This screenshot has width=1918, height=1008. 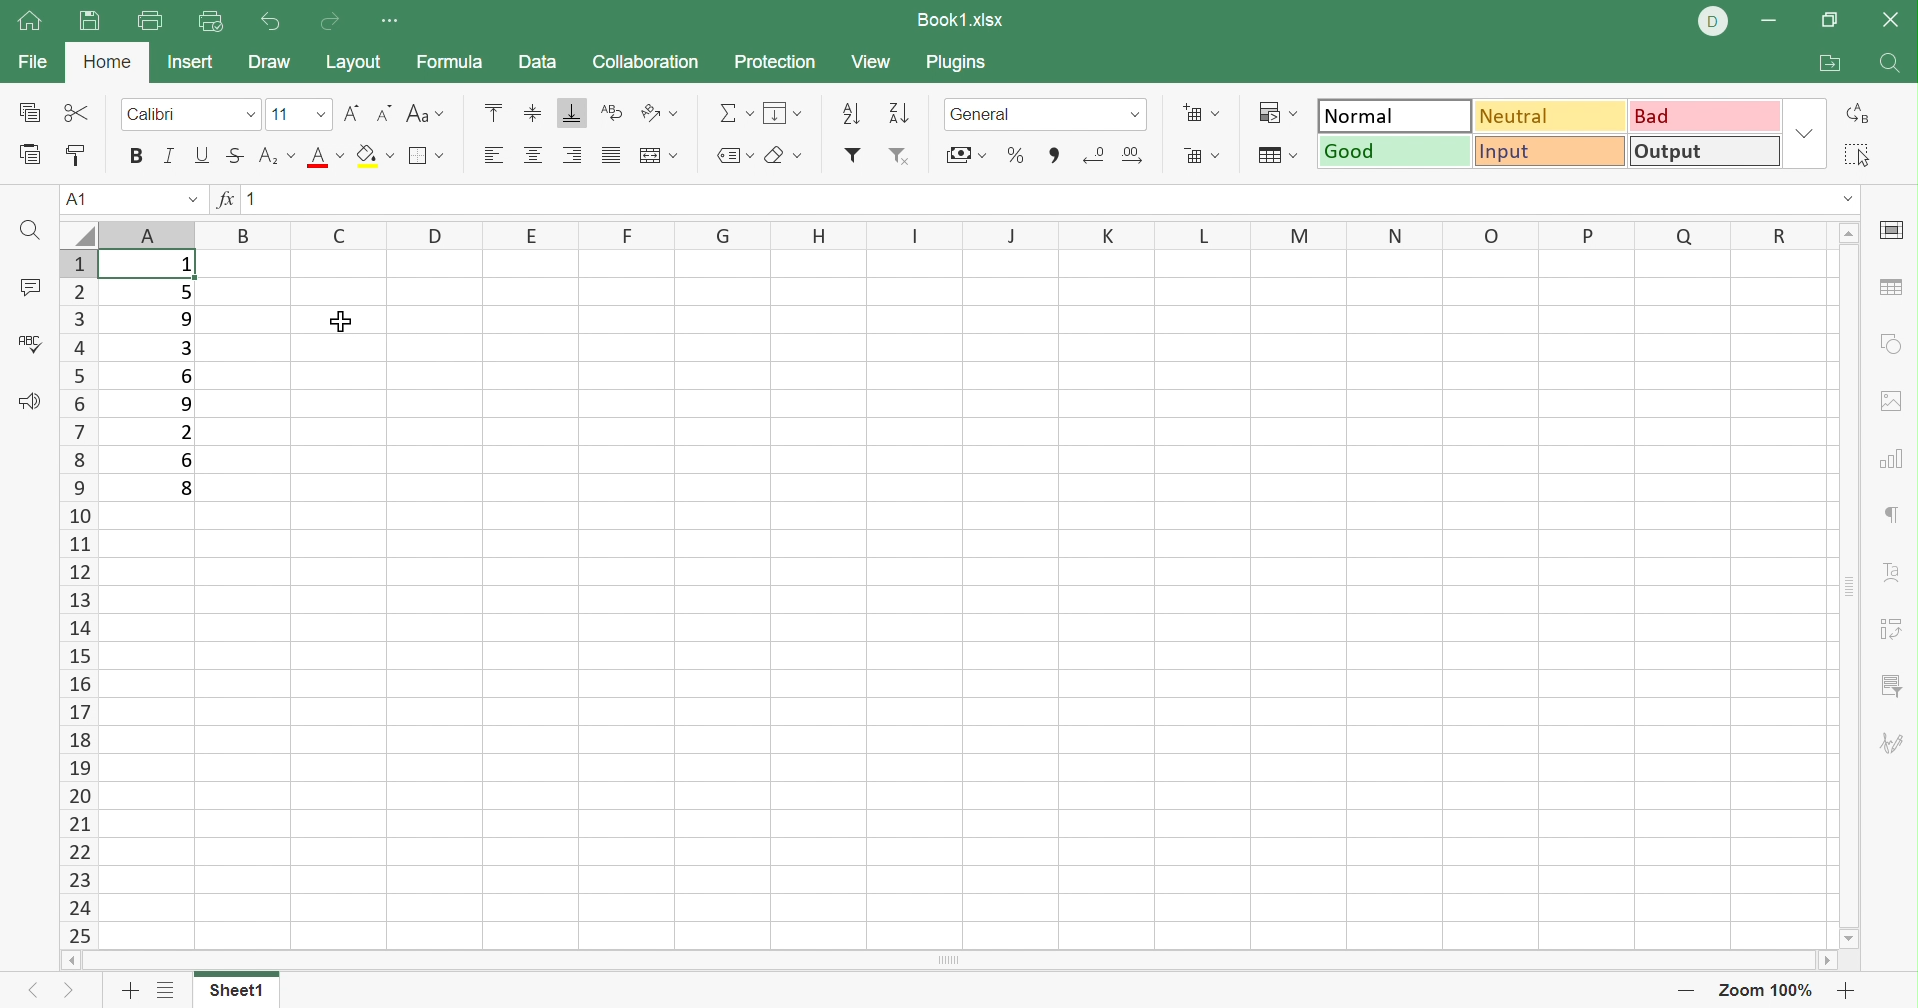 I want to click on Cell settings, so click(x=1892, y=231).